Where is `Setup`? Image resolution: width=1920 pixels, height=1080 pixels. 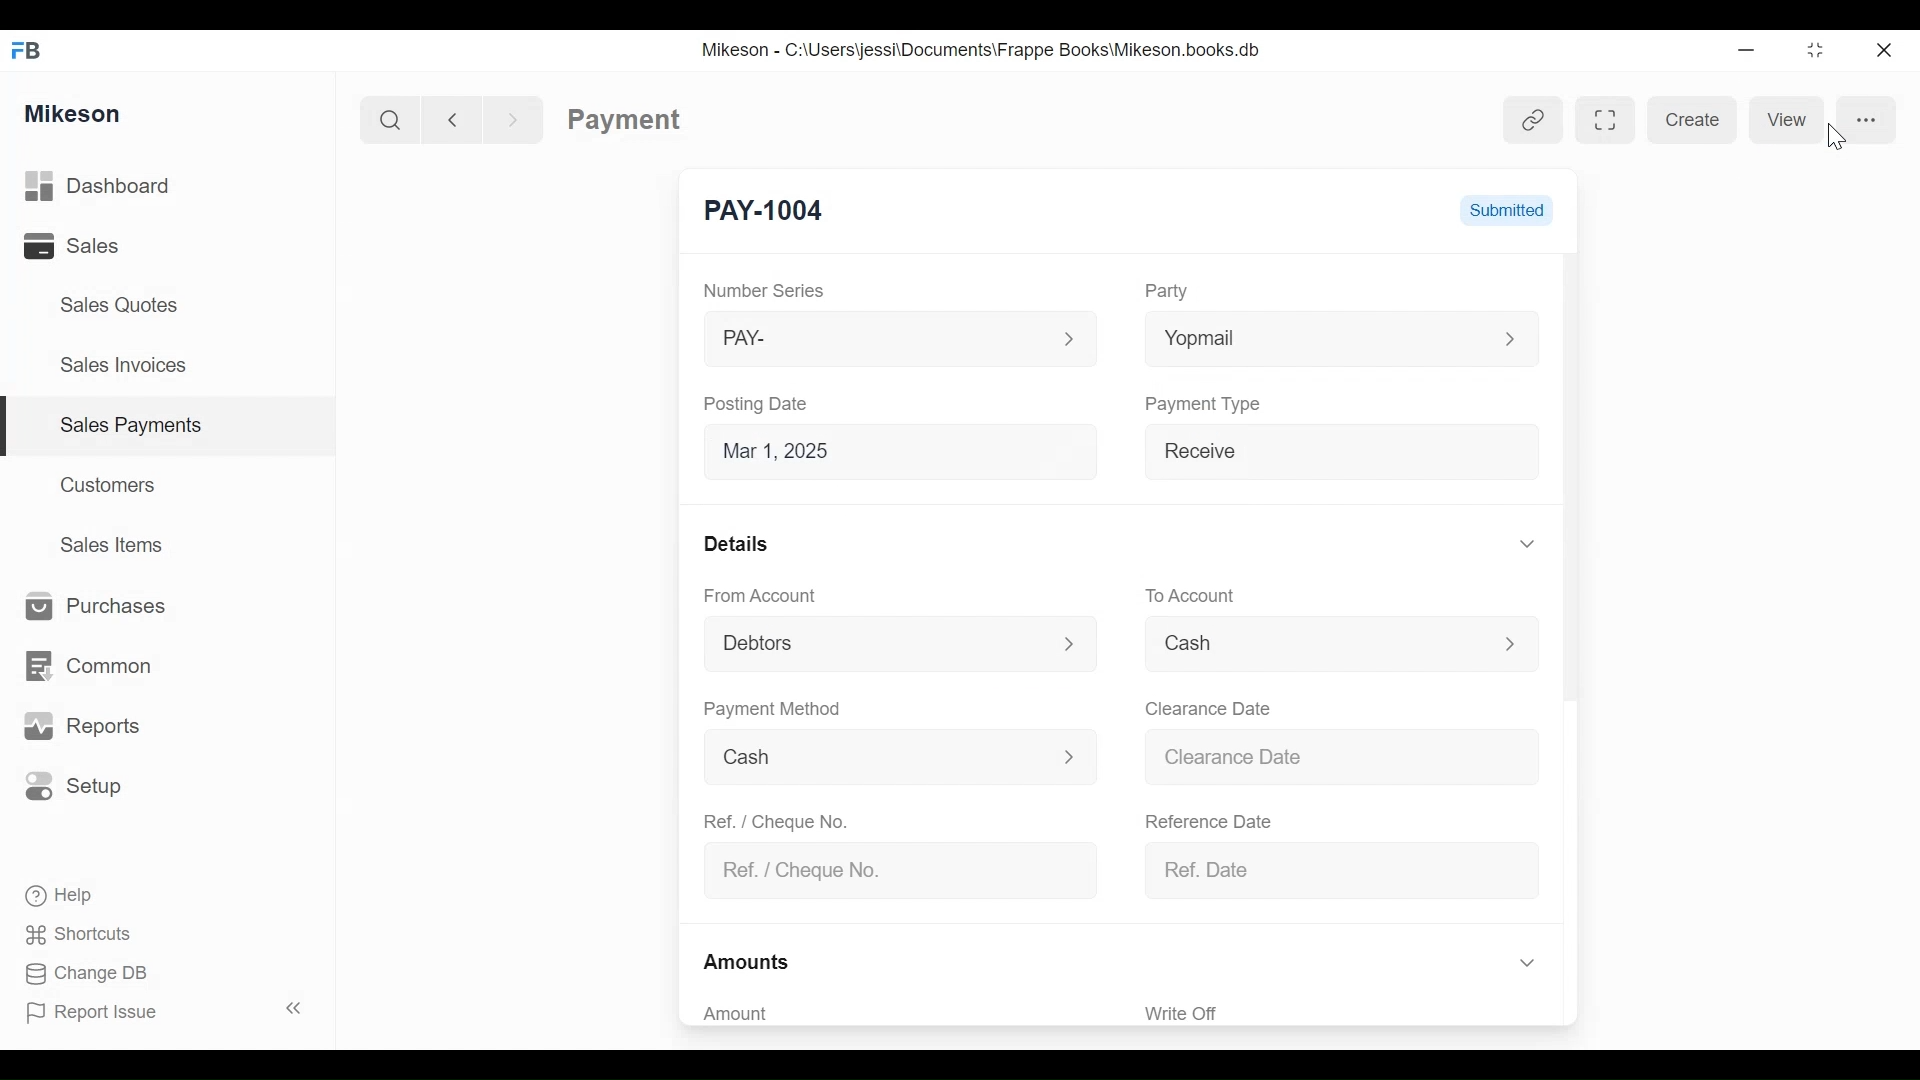
Setup is located at coordinates (80, 787).